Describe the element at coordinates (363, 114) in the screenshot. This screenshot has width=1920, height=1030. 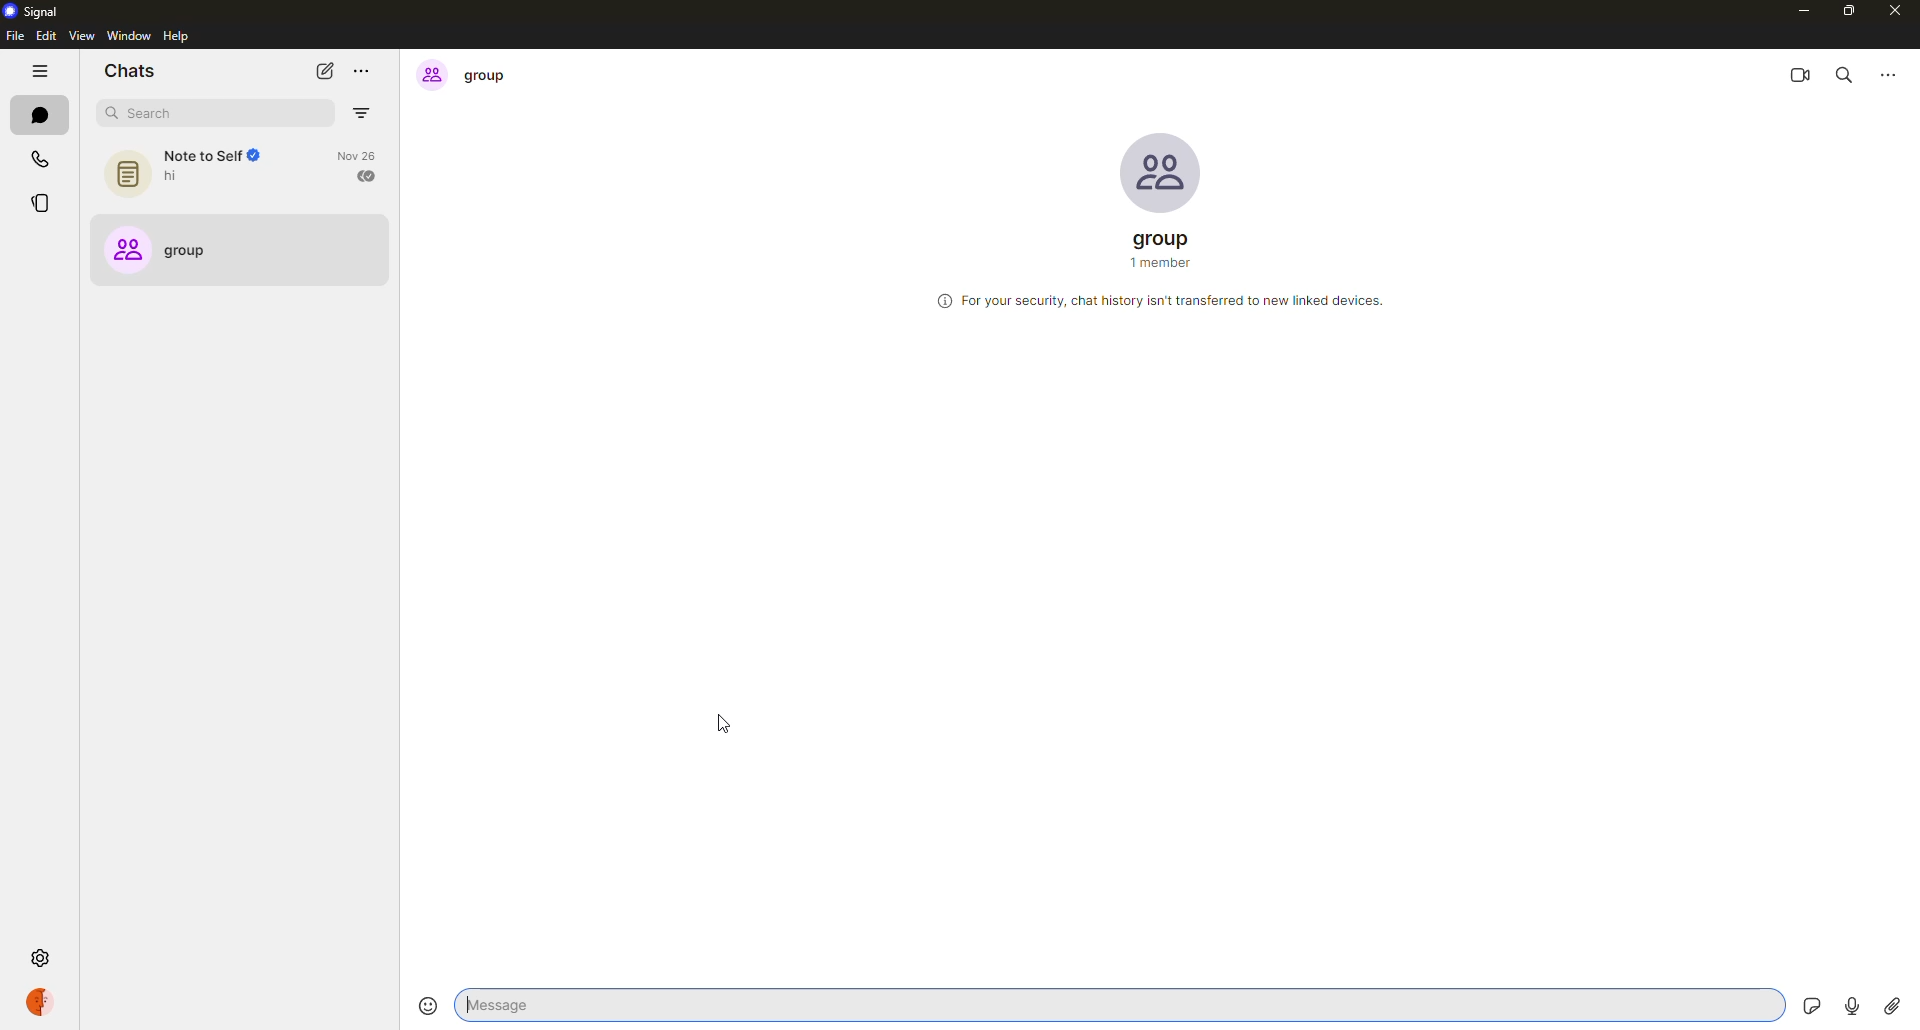
I see `filter` at that location.